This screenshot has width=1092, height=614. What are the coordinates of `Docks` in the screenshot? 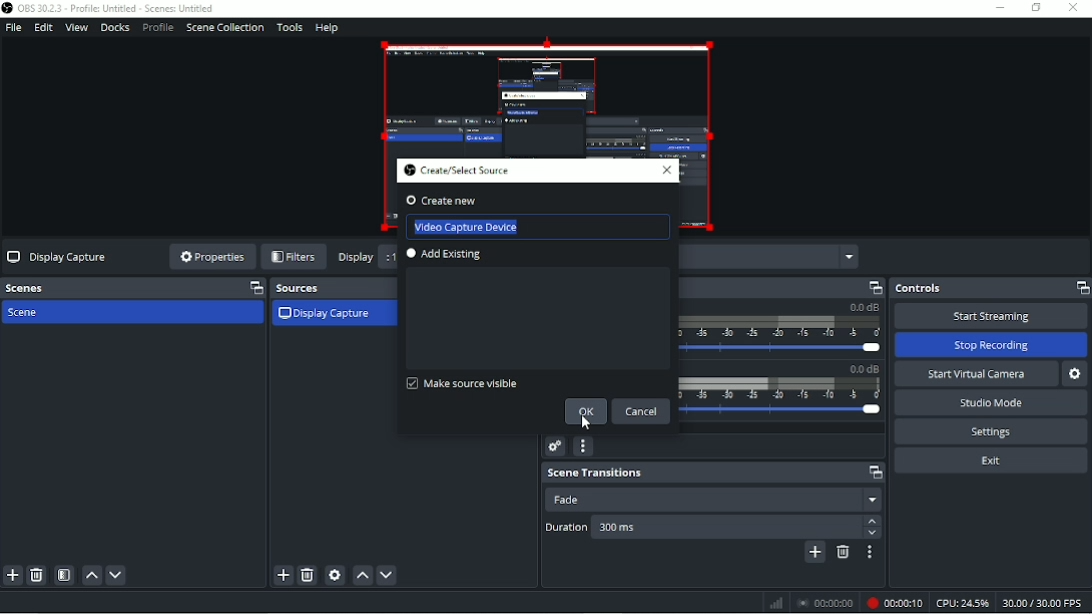 It's located at (116, 28).